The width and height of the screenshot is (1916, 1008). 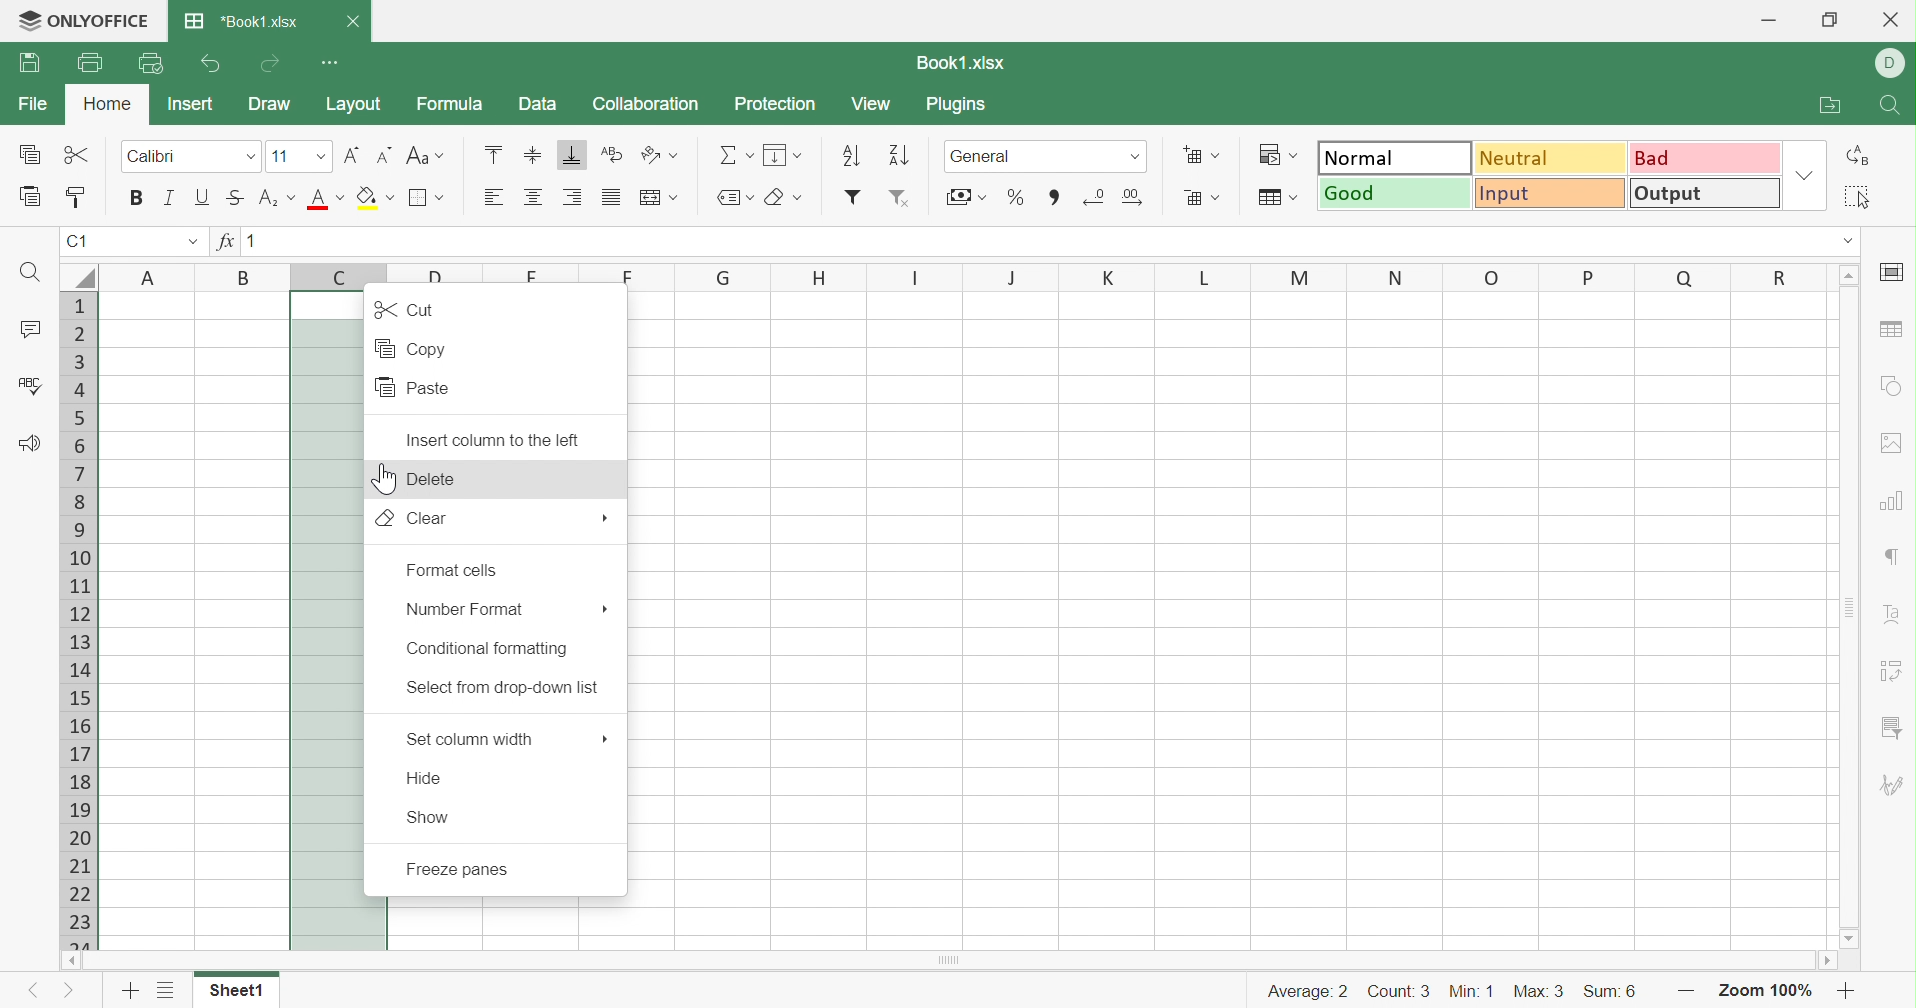 What do you see at coordinates (167, 991) in the screenshot?
I see `List of sheets` at bounding box center [167, 991].